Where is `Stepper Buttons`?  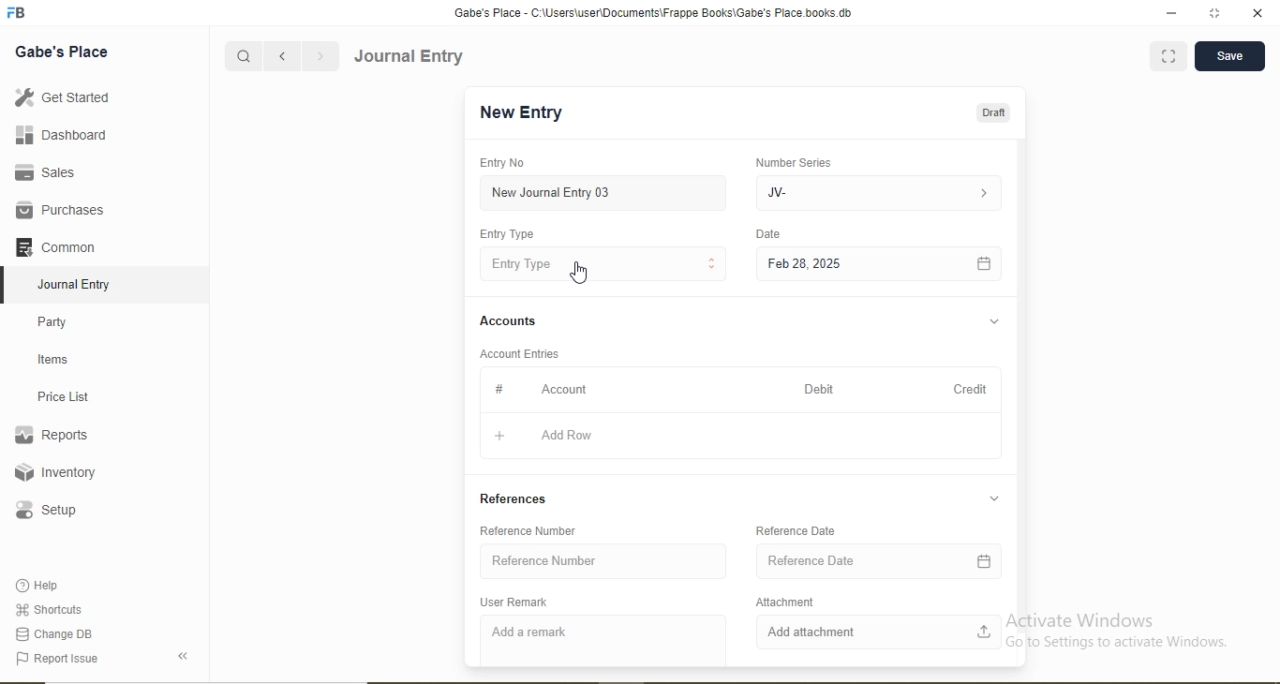 Stepper Buttons is located at coordinates (712, 264).